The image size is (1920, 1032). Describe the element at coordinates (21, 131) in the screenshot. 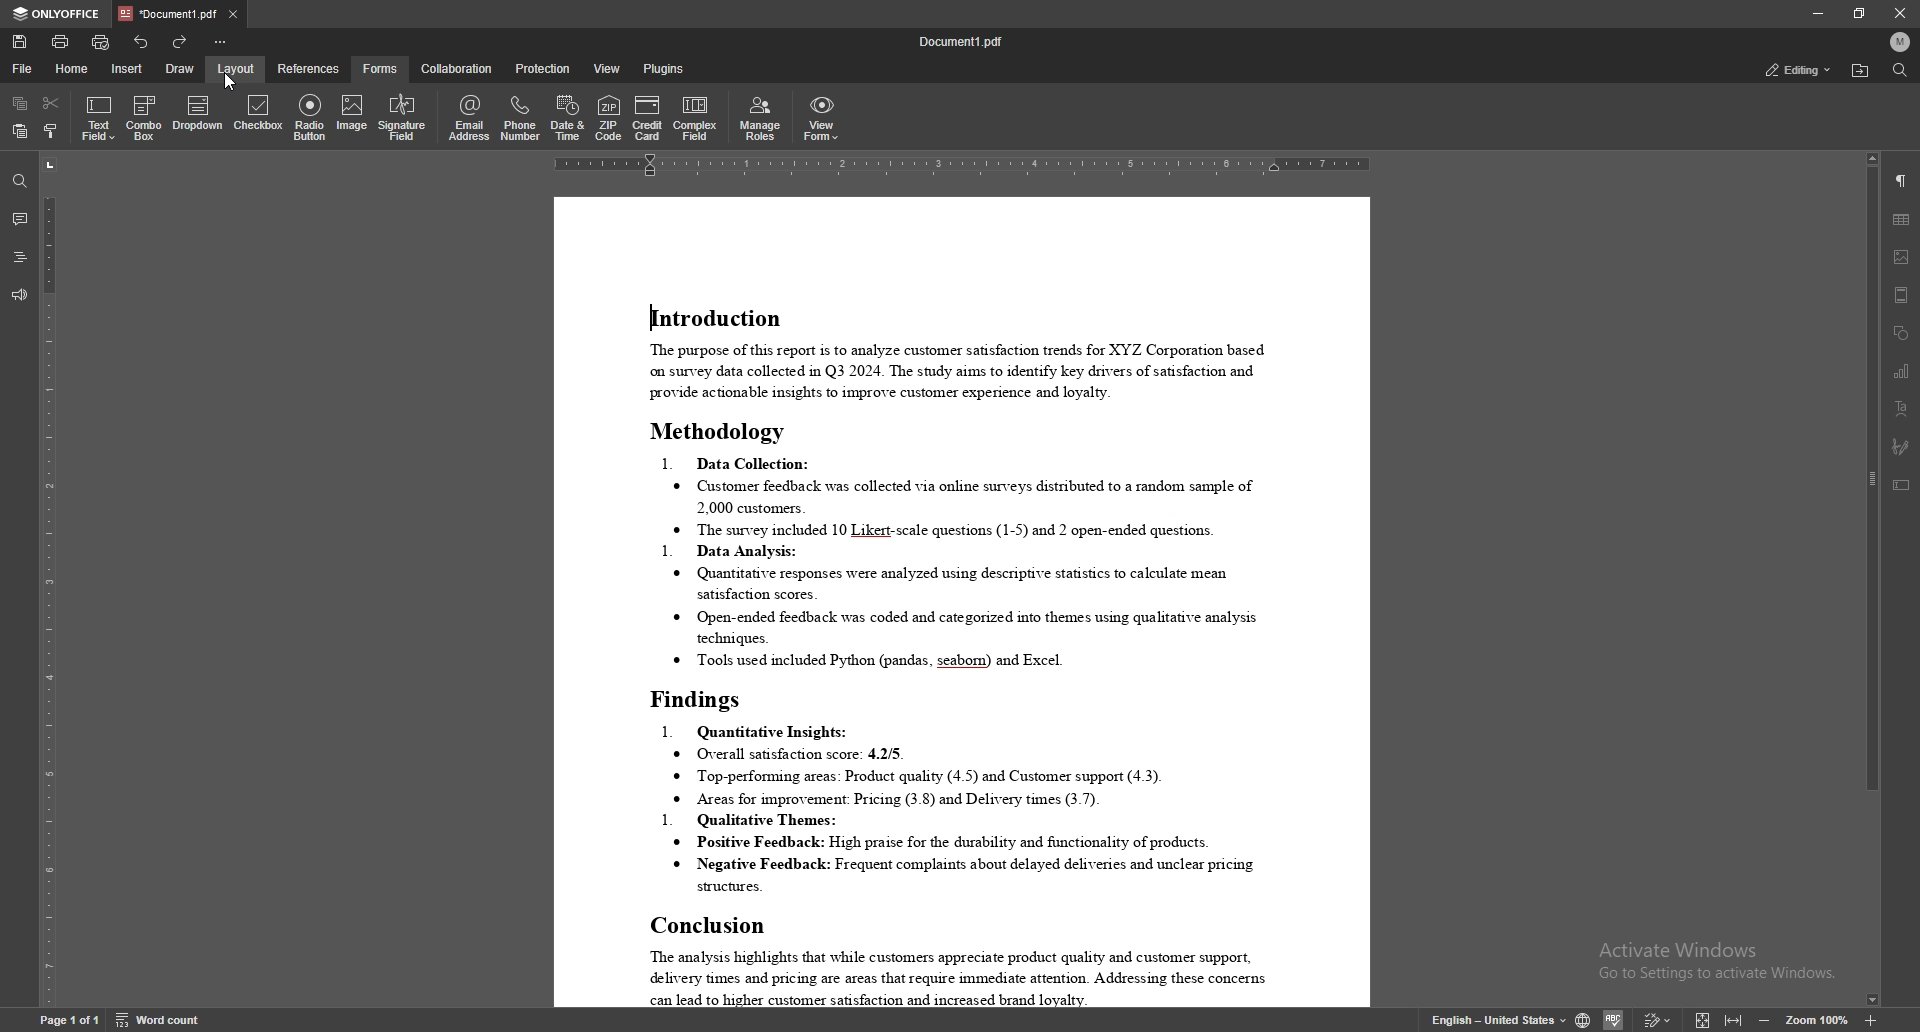

I see `paste` at that location.